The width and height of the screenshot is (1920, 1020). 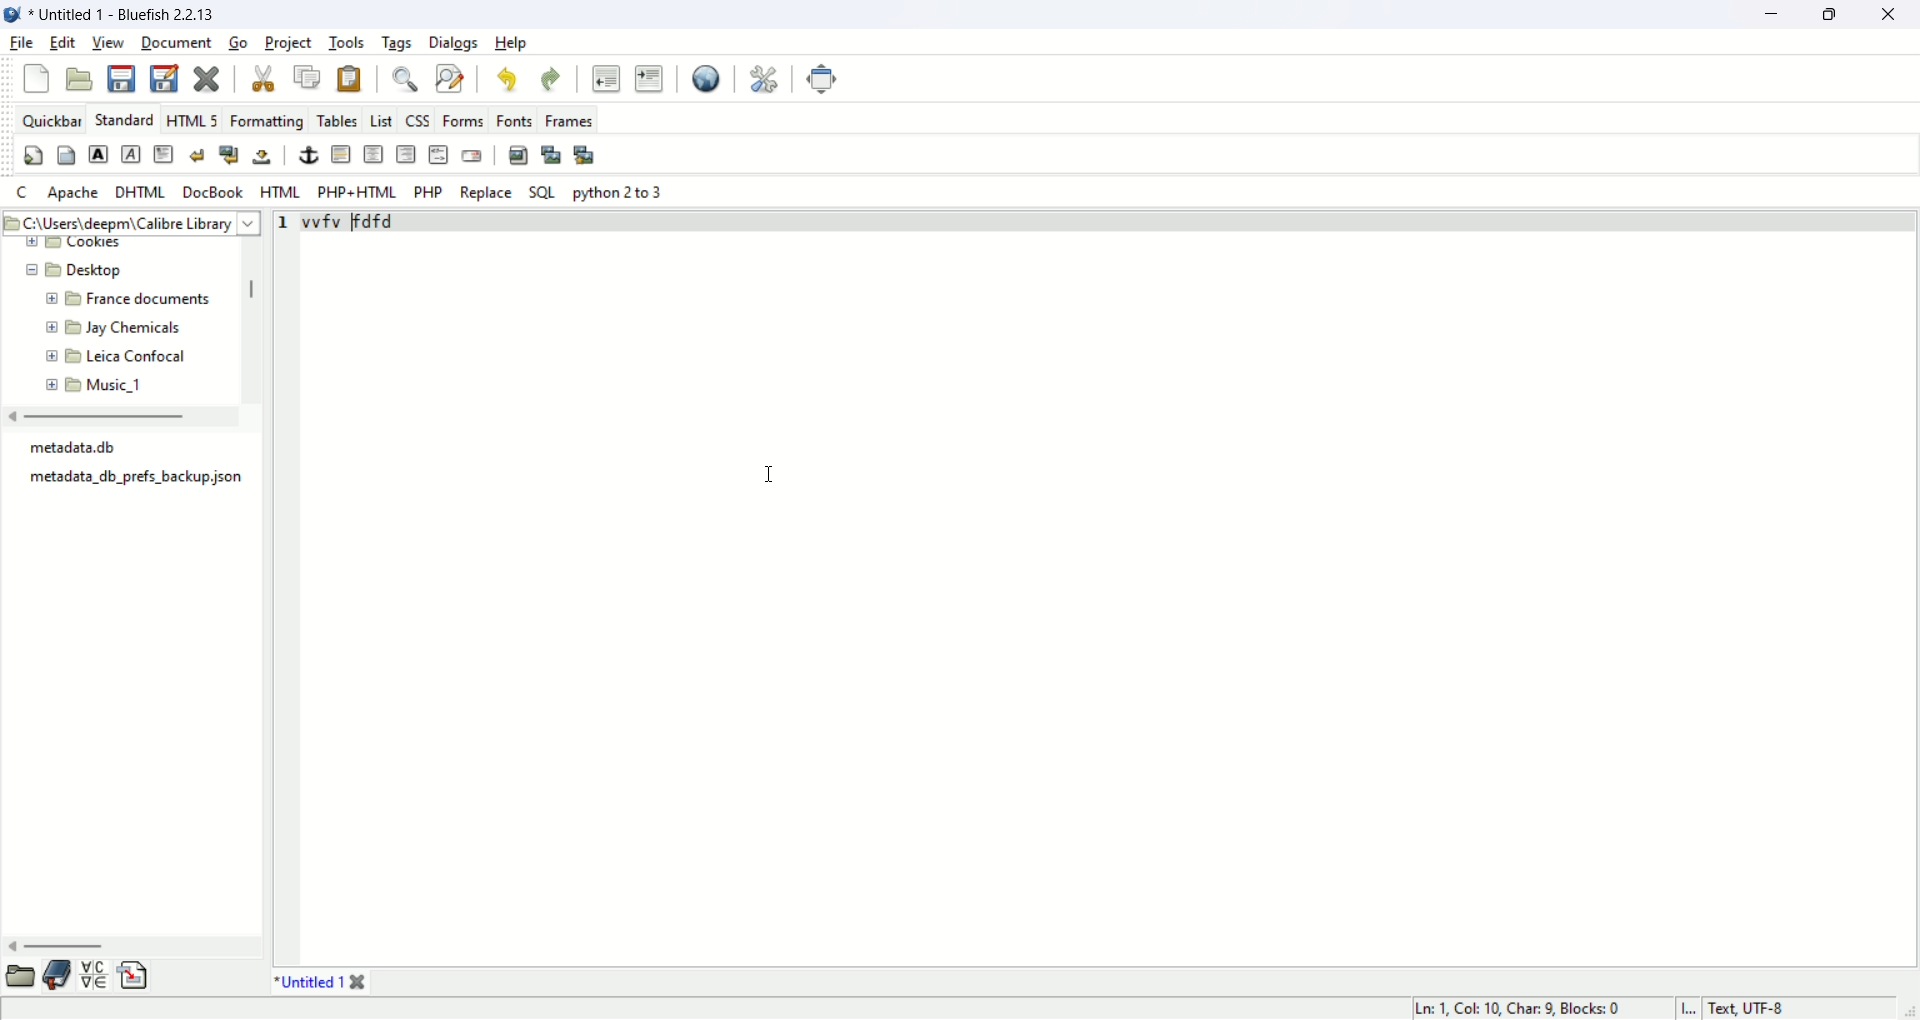 I want to click on view in browser, so click(x=705, y=80).